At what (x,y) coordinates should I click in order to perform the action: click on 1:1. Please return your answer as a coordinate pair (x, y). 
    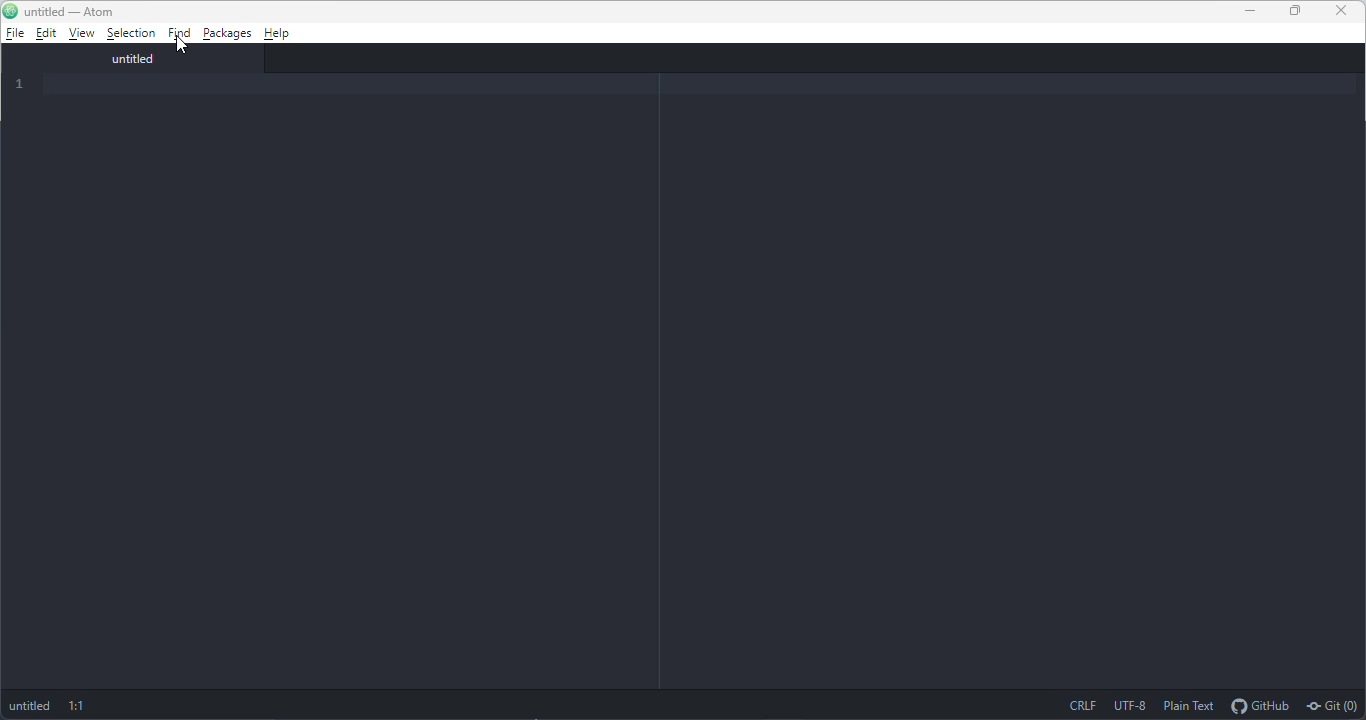
    Looking at the image, I should click on (79, 704).